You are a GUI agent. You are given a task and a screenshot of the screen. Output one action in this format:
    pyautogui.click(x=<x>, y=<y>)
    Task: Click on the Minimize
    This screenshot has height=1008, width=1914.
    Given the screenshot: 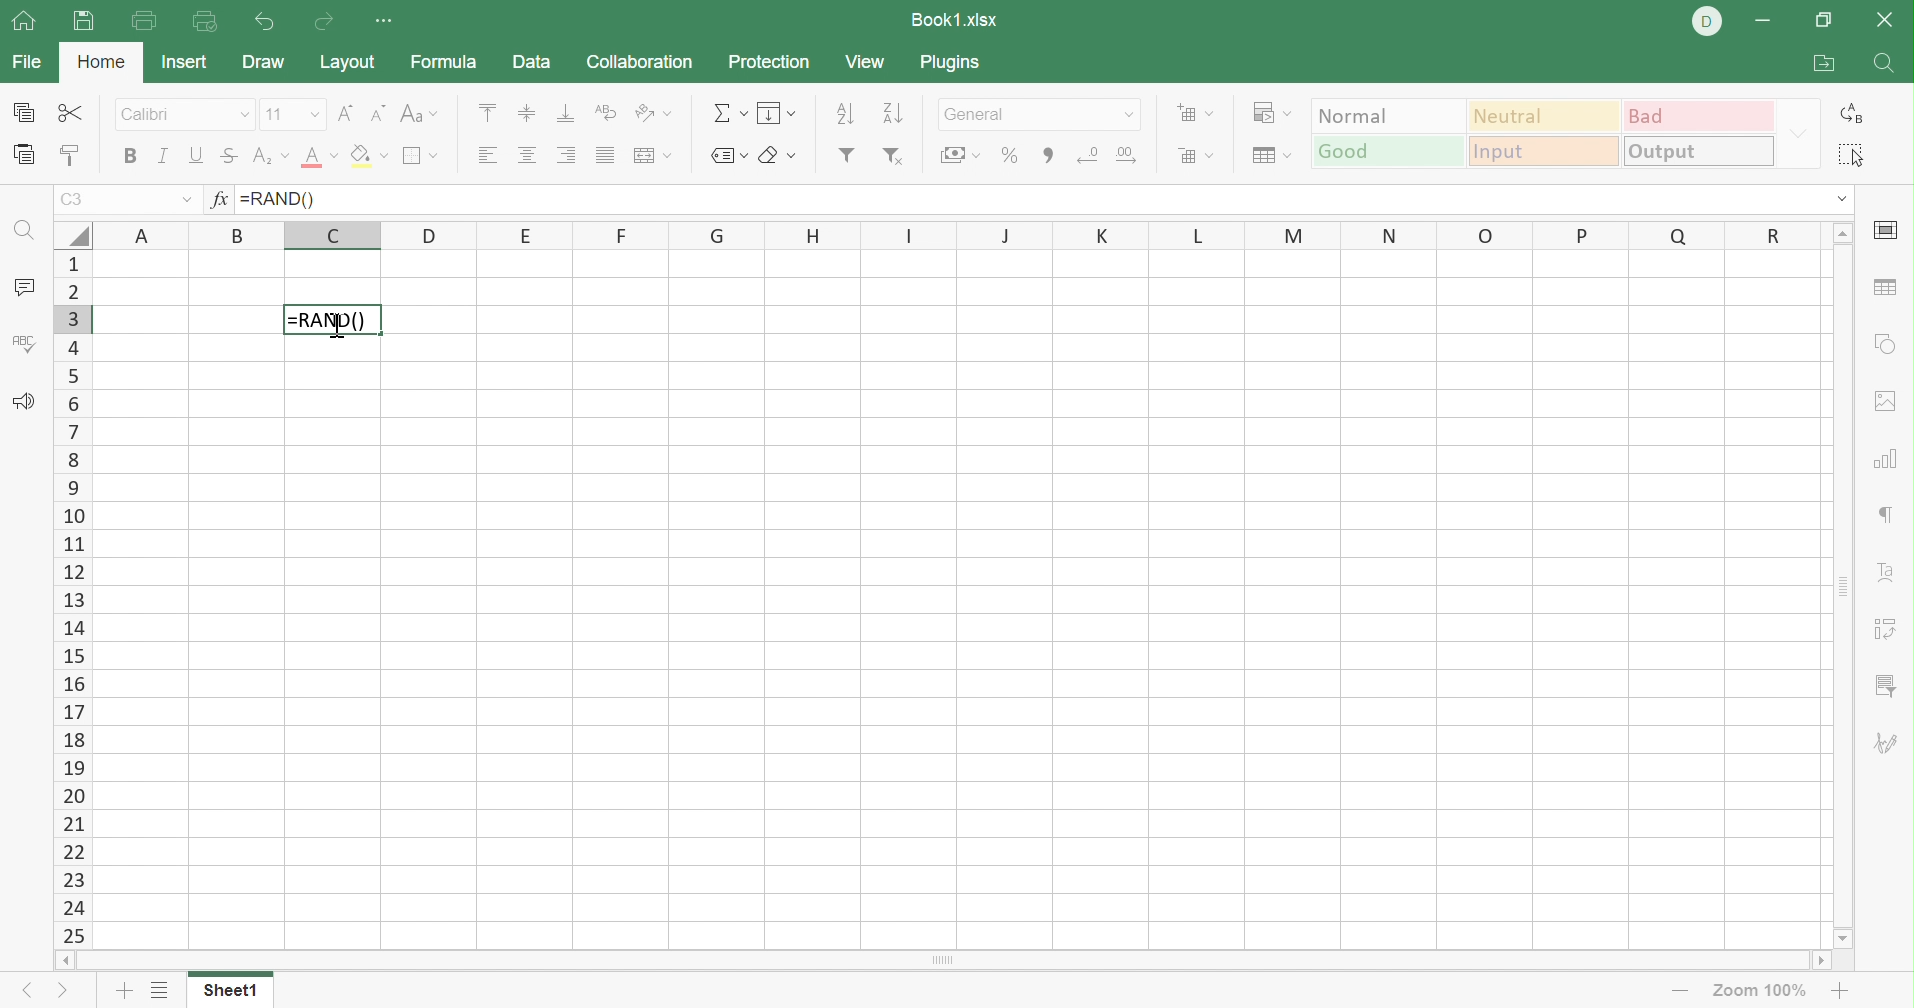 What is the action you would take?
    pyautogui.click(x=1763, y=23)
    